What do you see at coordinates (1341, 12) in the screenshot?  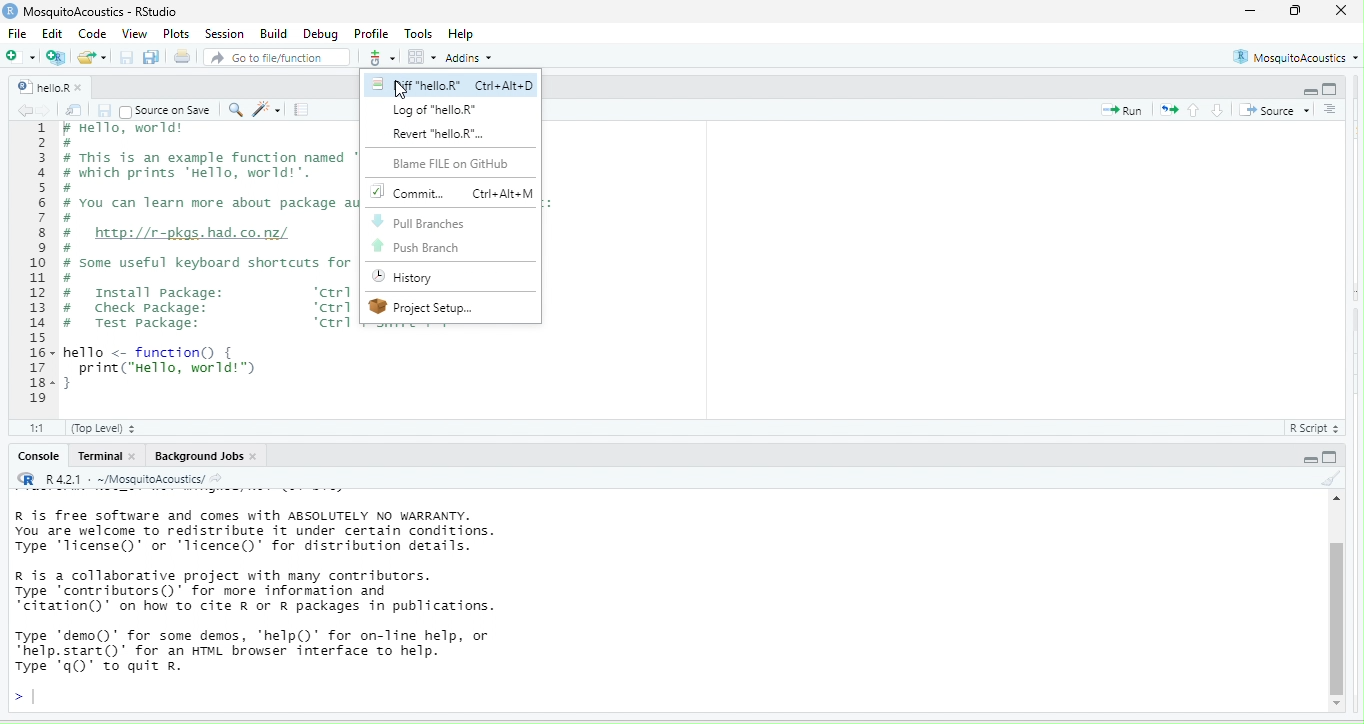 I see `close` at bounding box center [1341, 12].